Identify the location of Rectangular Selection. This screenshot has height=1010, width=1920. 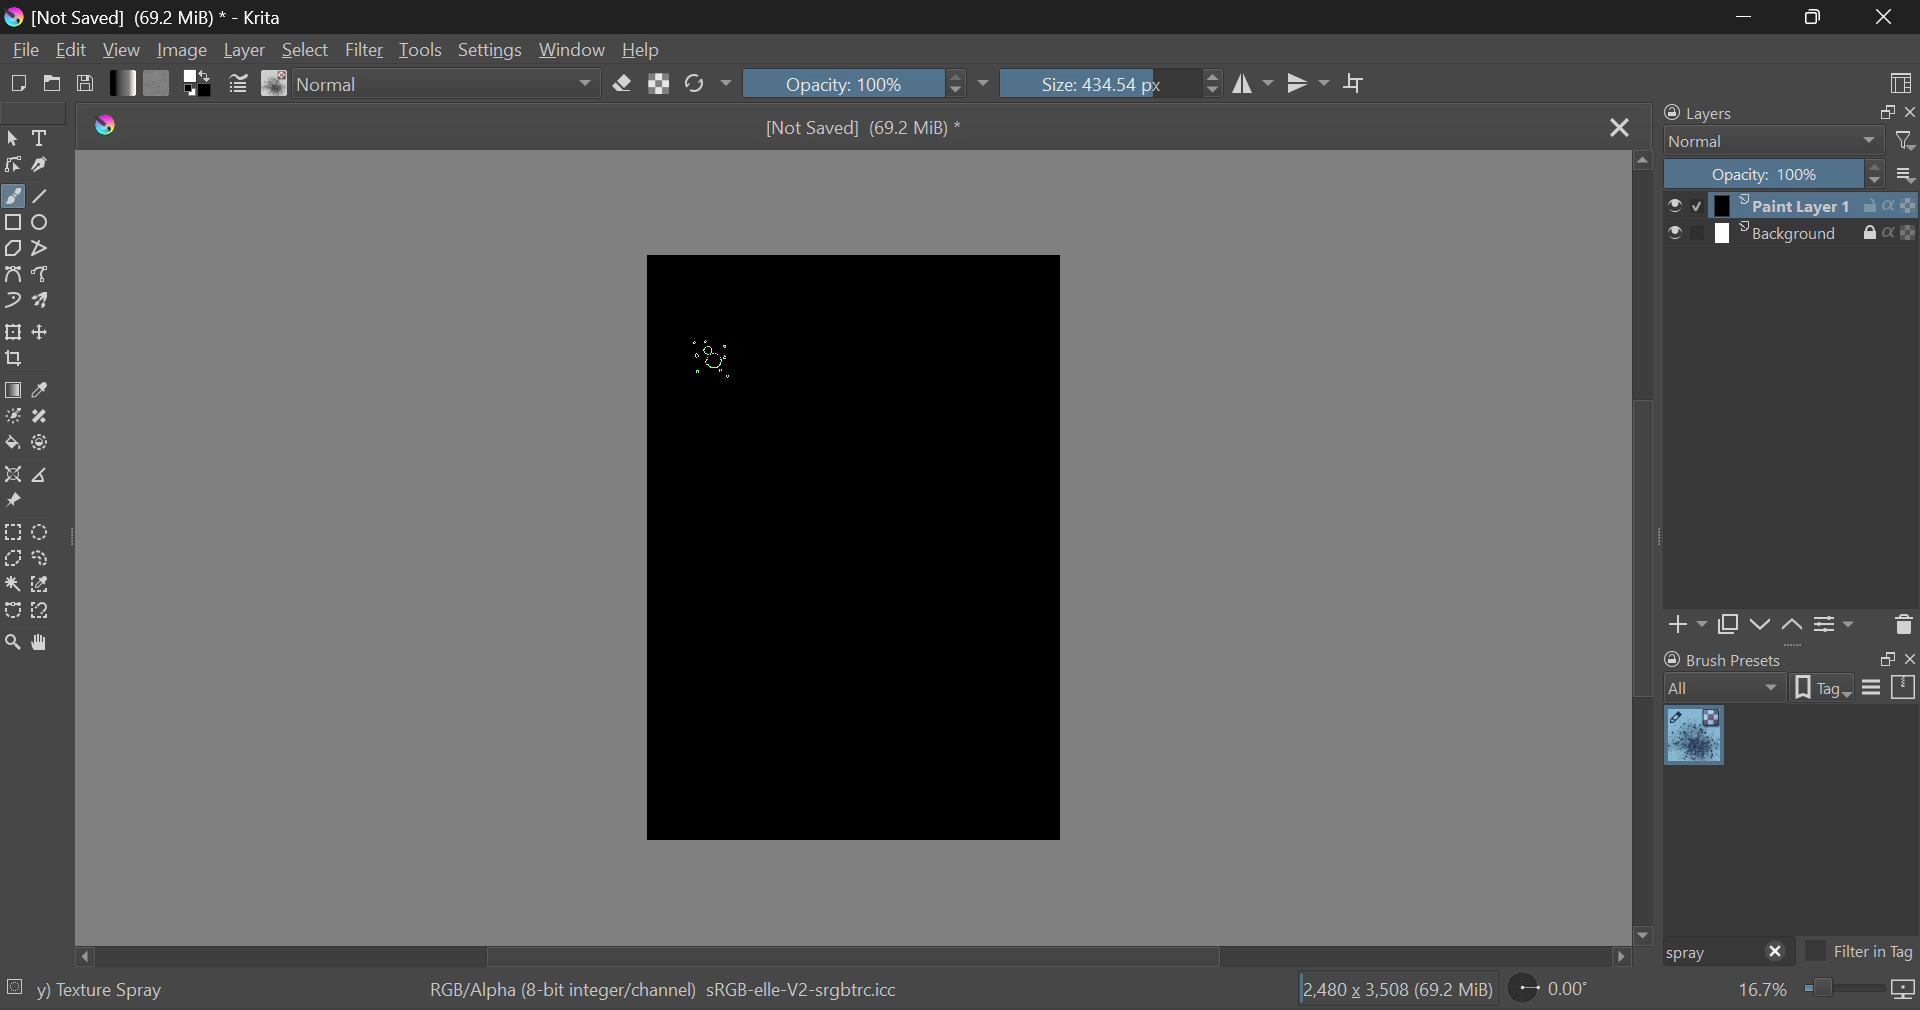
(13, 533).